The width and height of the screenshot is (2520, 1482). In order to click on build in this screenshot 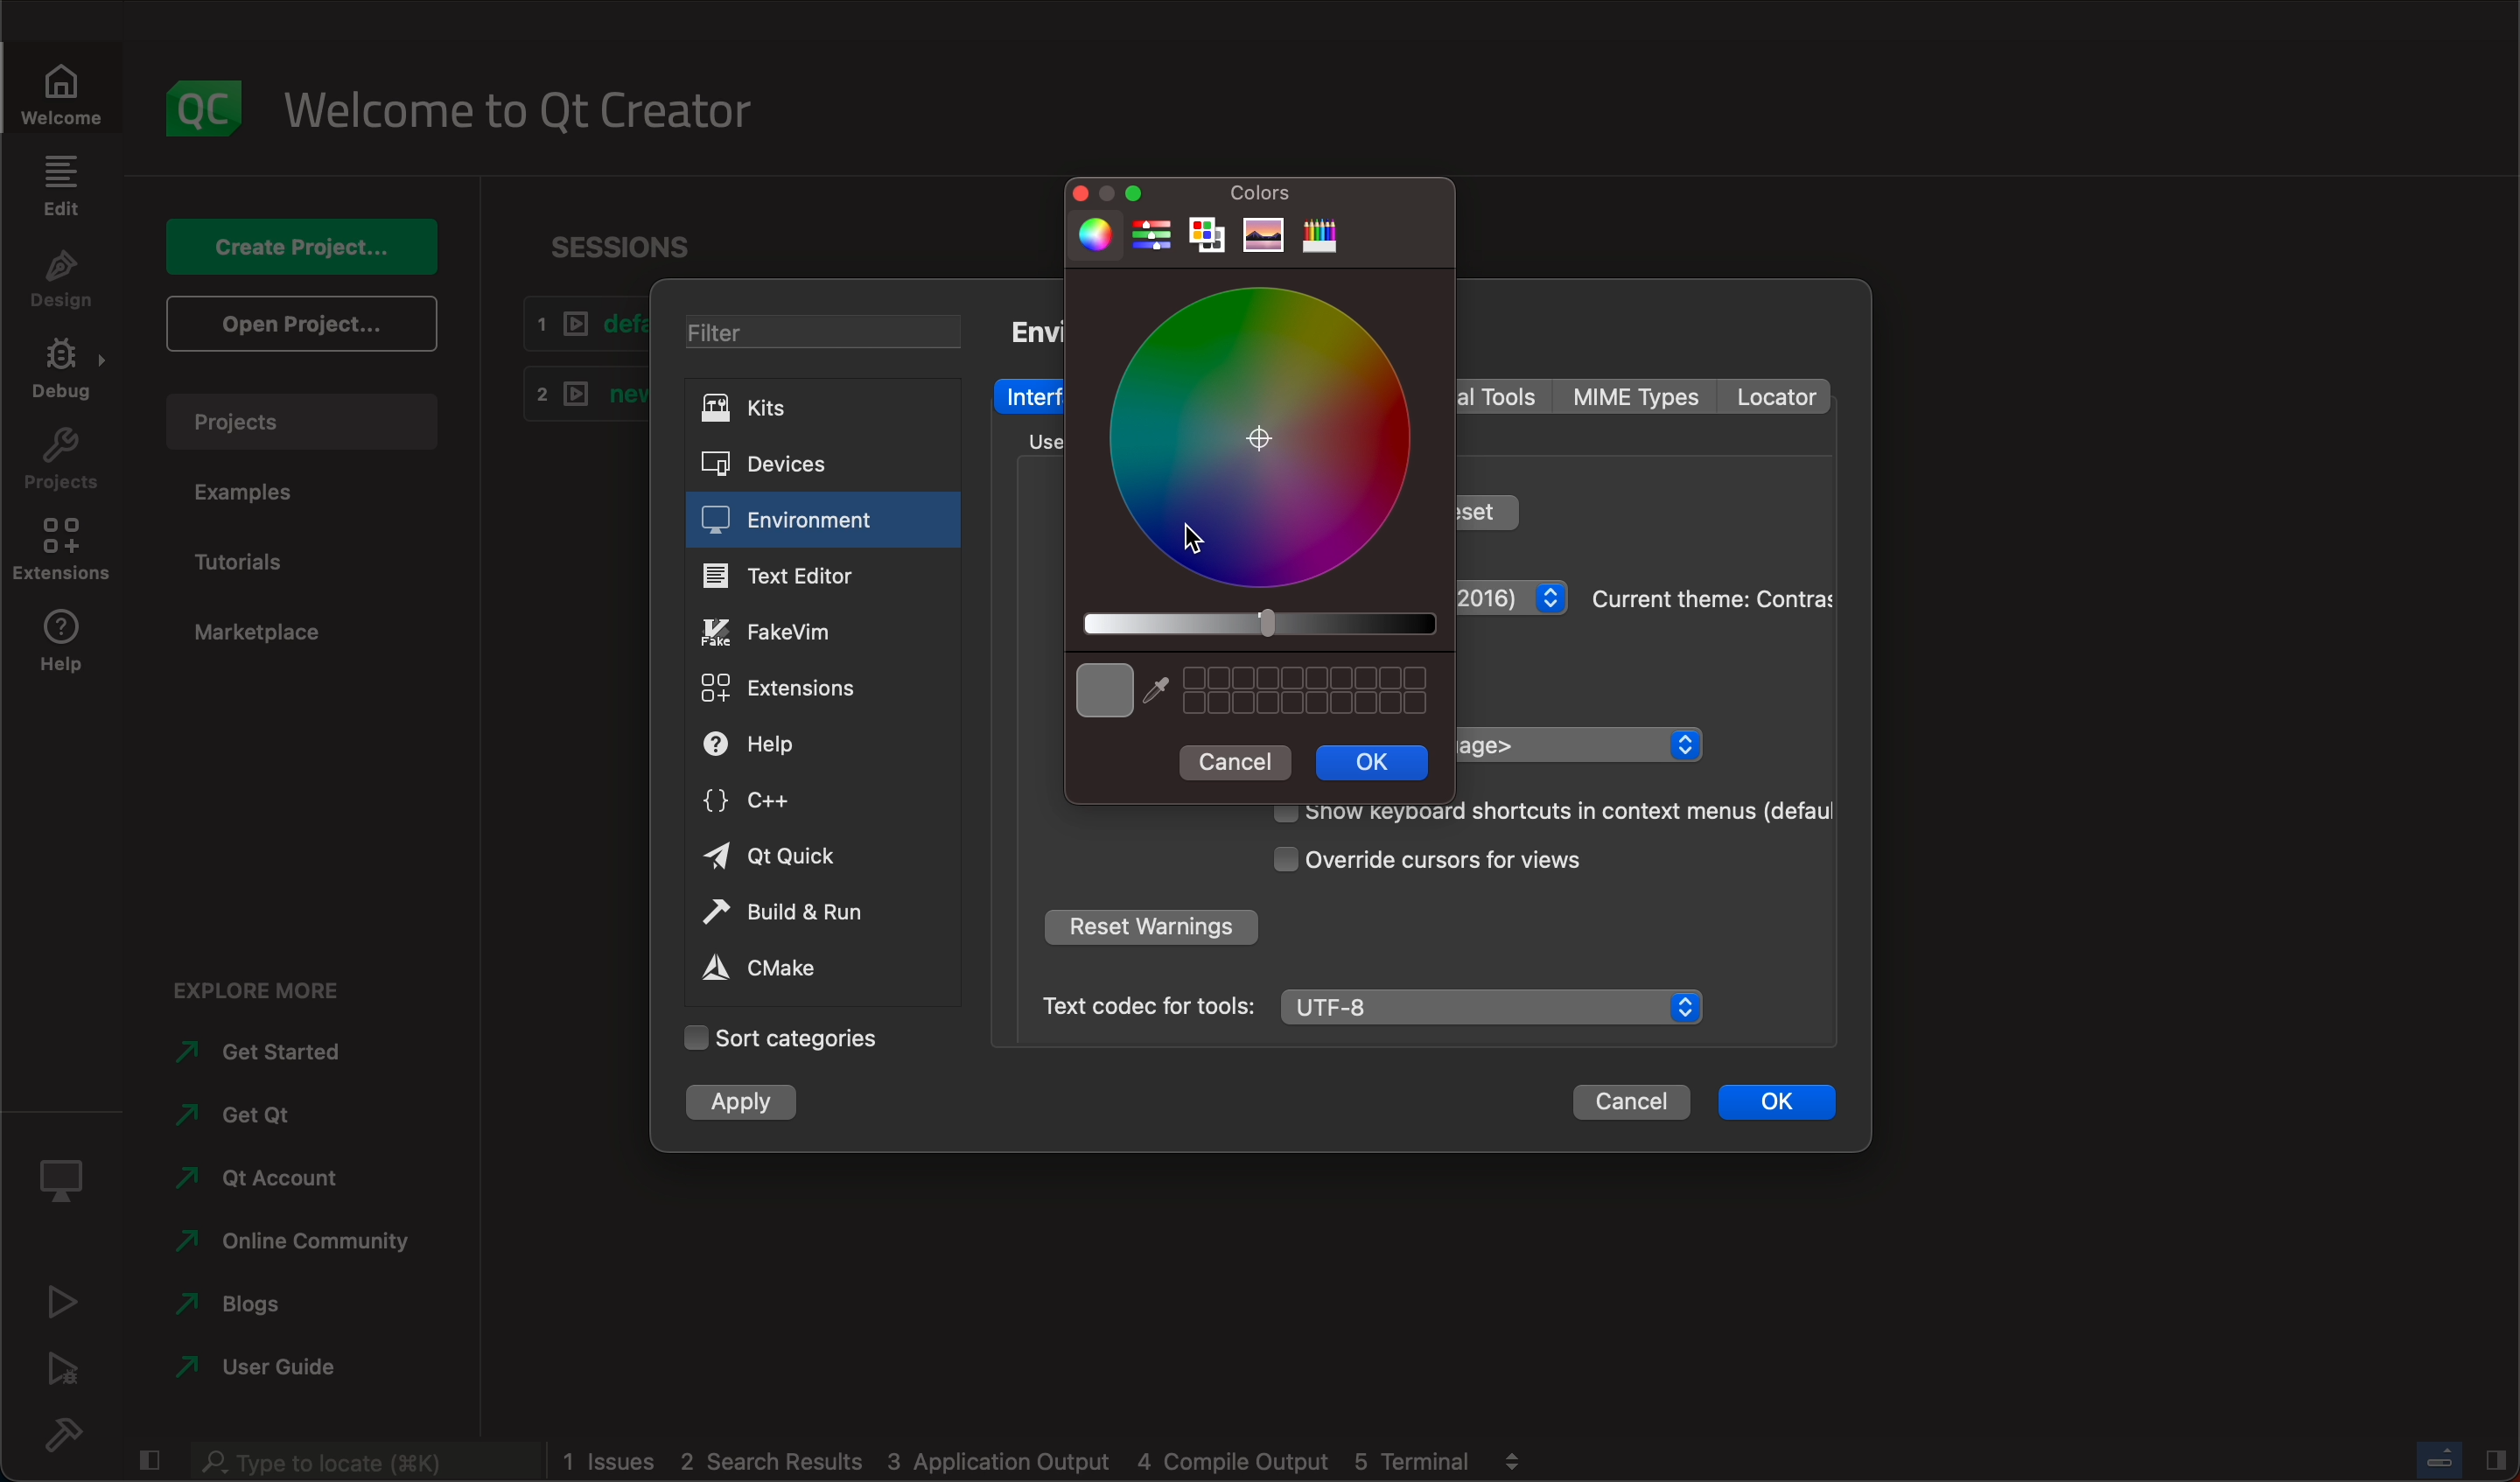, I will do `click(76, 1434)`.